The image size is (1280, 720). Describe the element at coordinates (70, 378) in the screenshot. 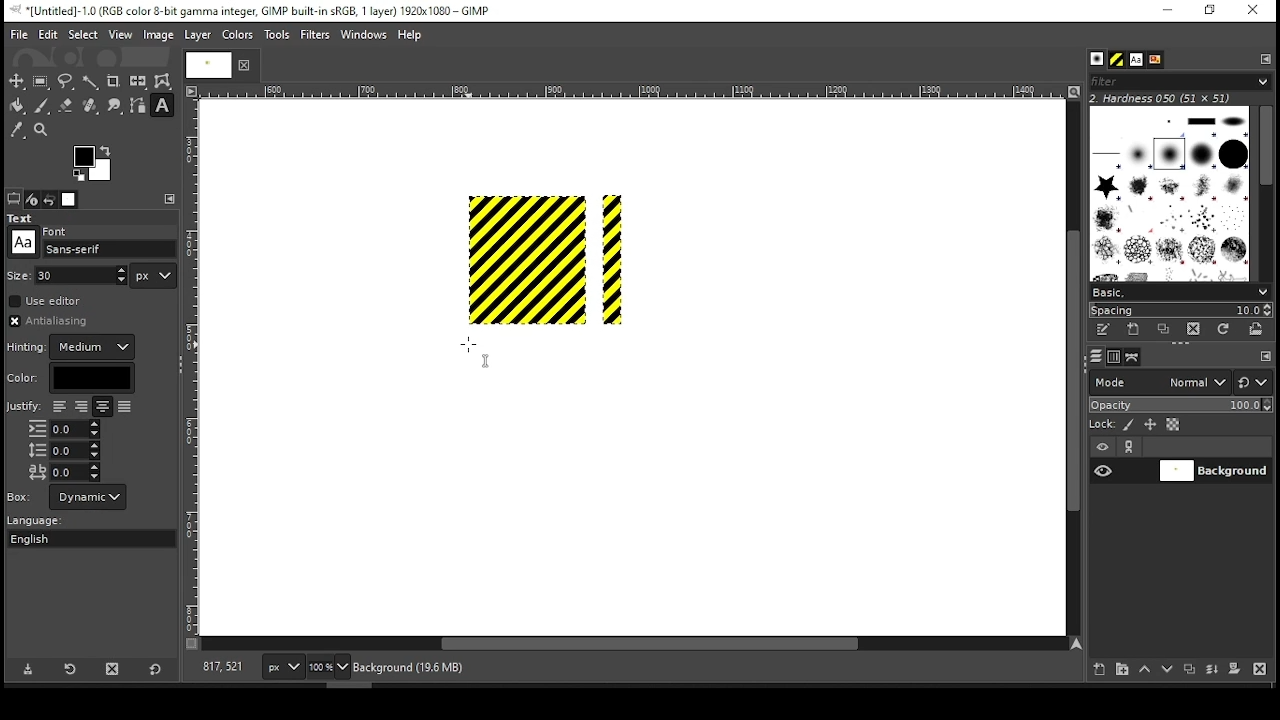

I see `color` at that location.